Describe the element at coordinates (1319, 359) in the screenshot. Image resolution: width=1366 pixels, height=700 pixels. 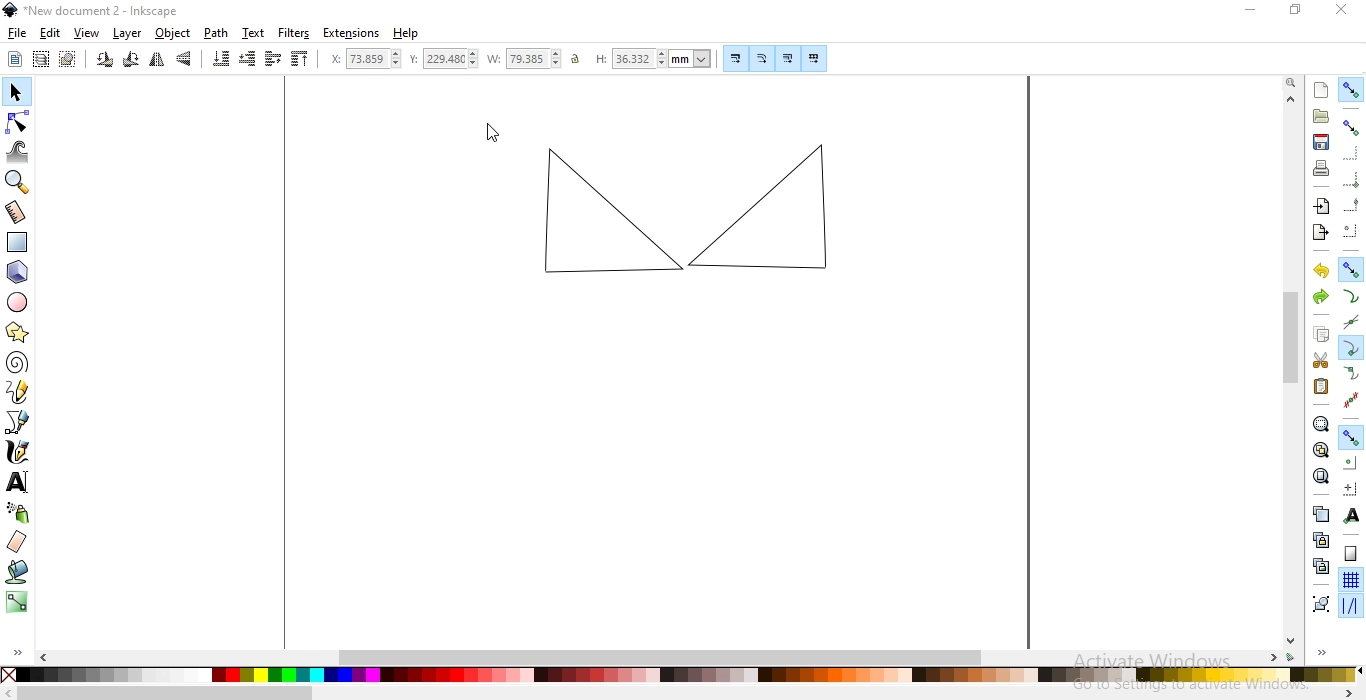
I see `cut selection to clipboard` at that location.